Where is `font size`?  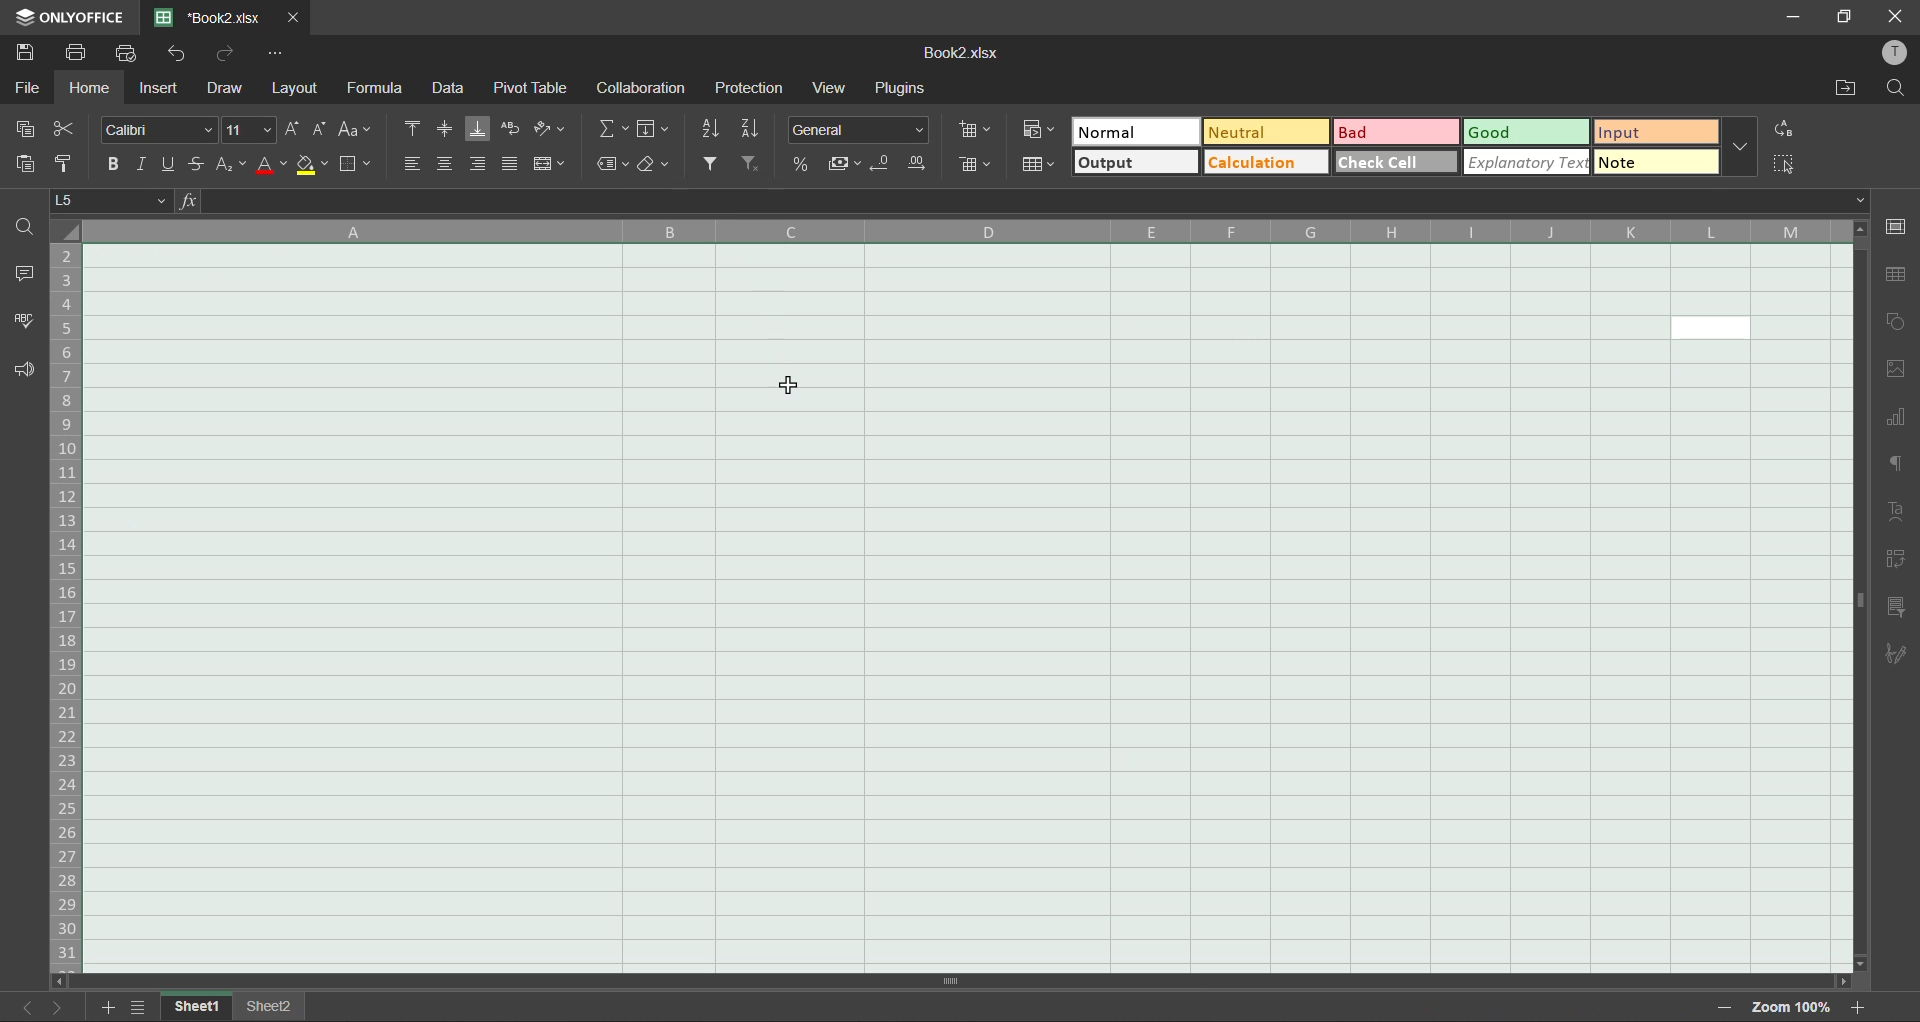 font size is located at coordinates (244, 131).